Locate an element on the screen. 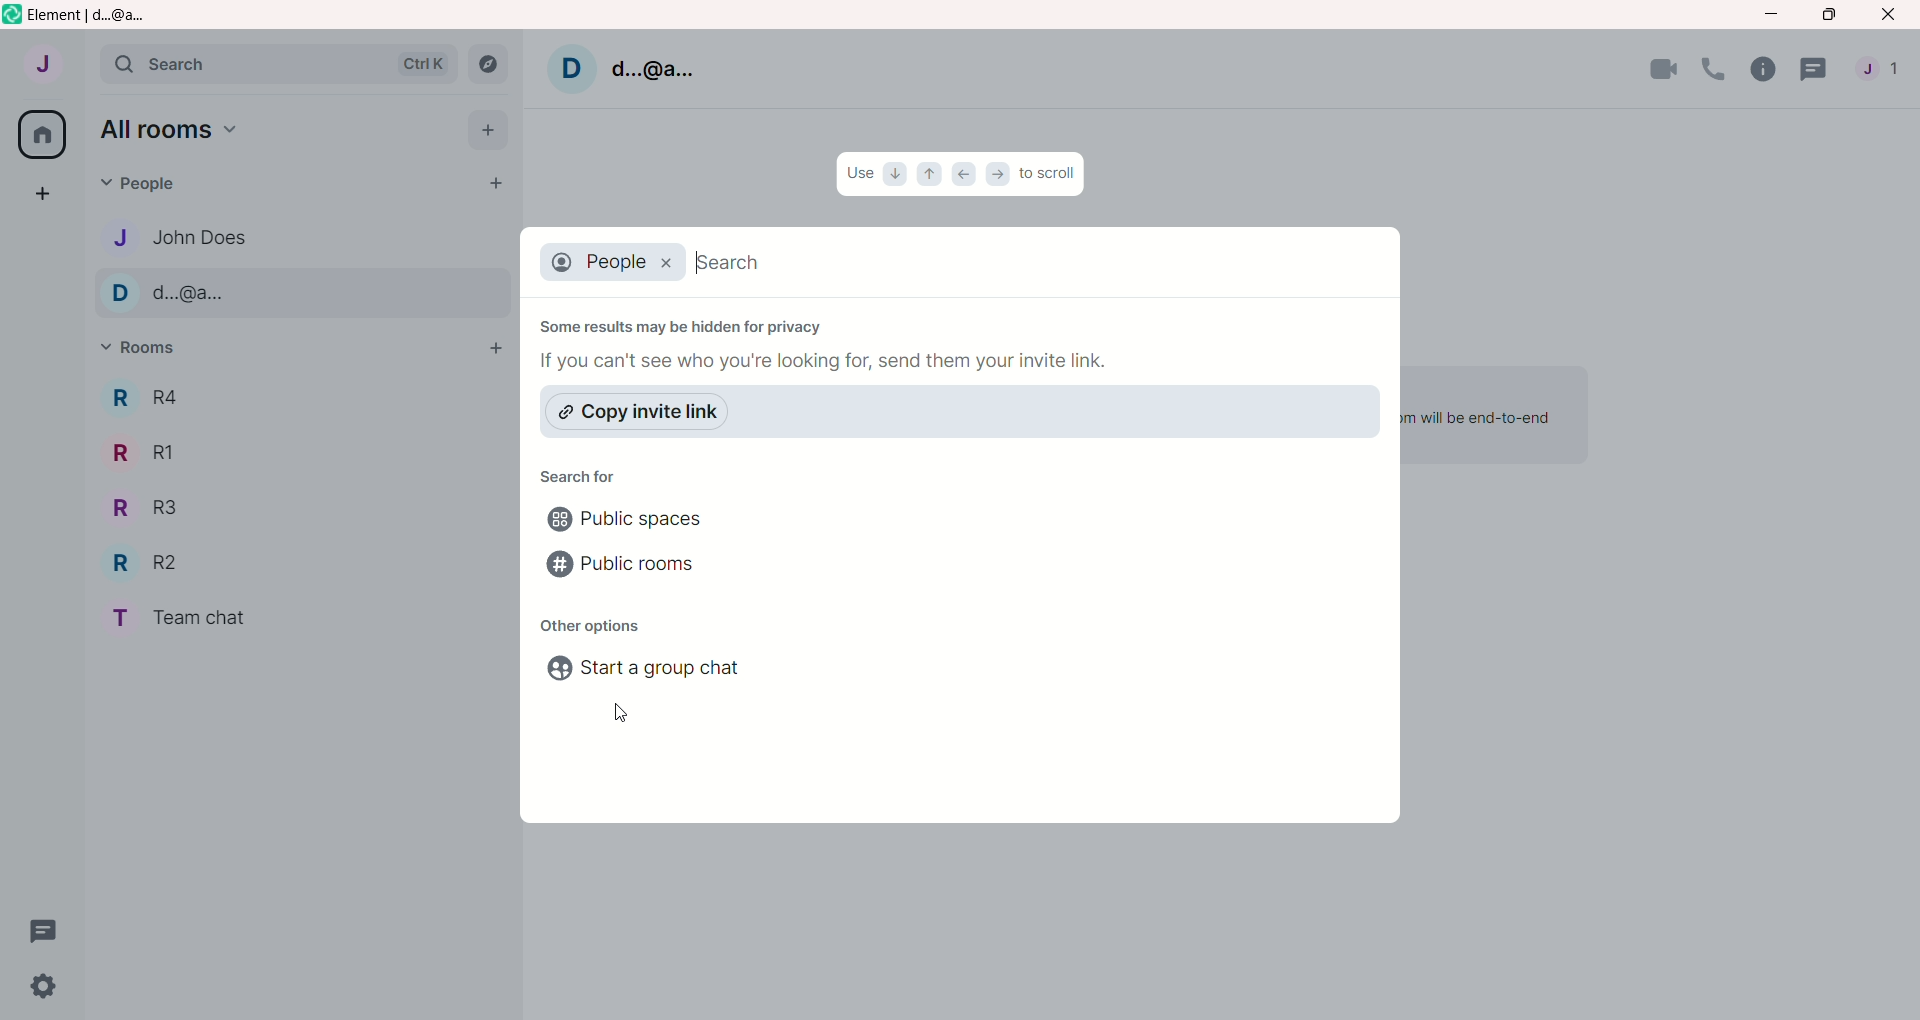  R1 is located at coordinates (145, 451).